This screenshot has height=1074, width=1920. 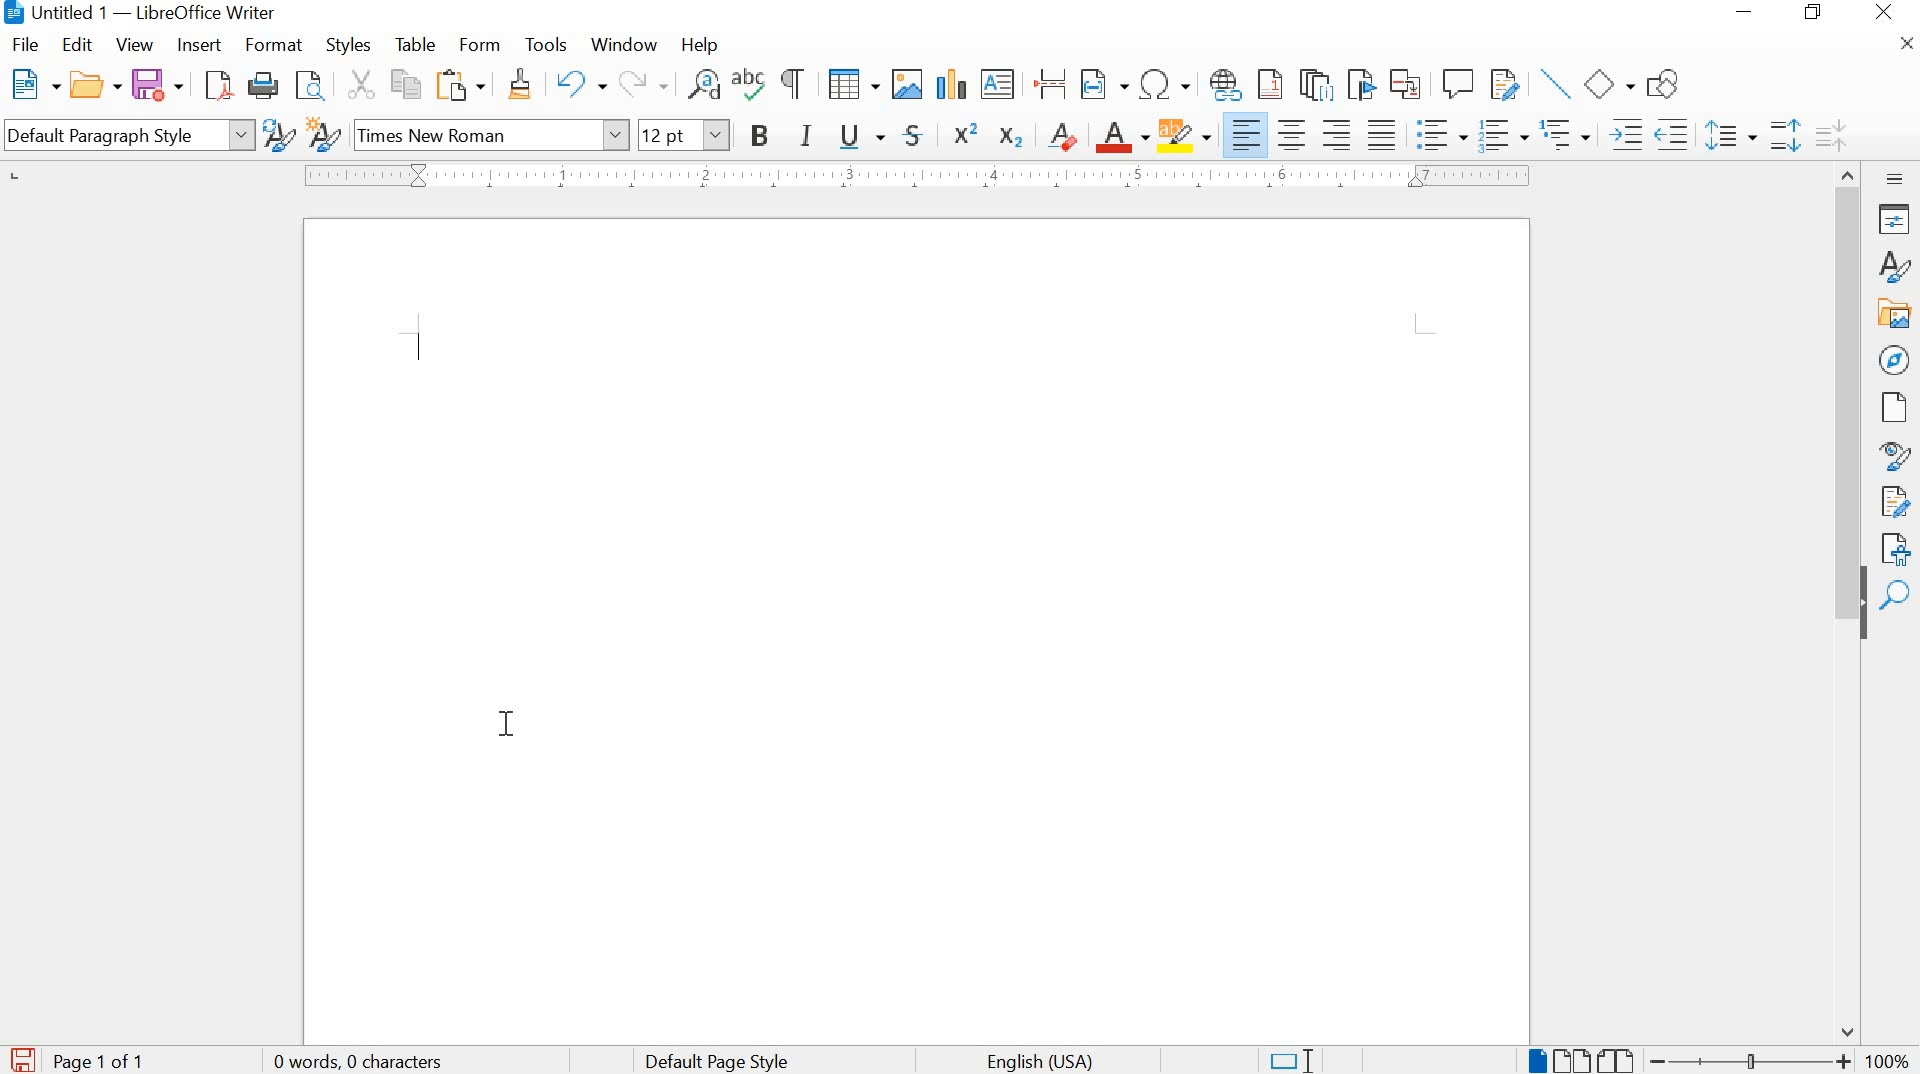 I want to click on INSERT CROSS-REFERENCE, so click(x=1410, y=83).